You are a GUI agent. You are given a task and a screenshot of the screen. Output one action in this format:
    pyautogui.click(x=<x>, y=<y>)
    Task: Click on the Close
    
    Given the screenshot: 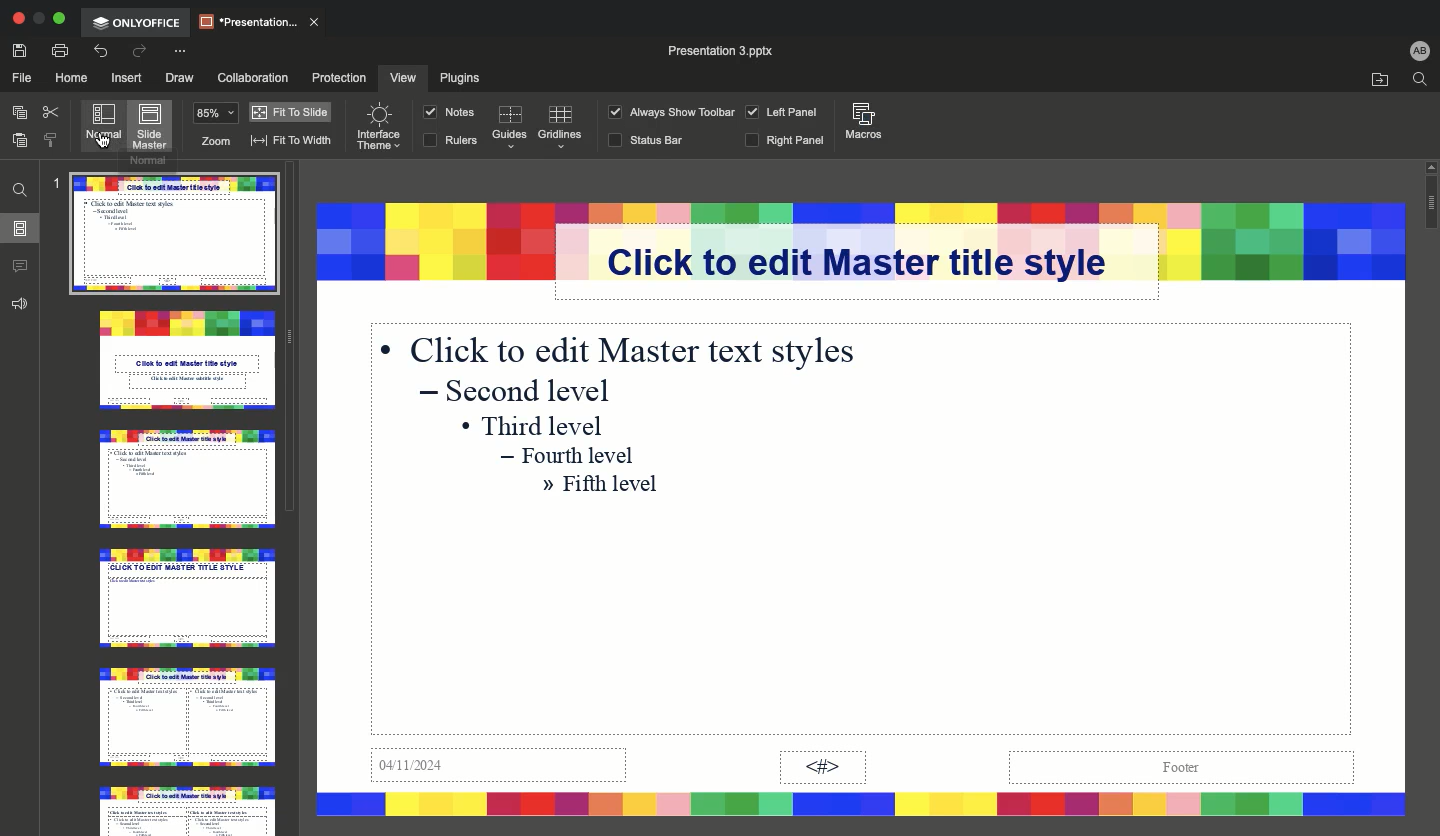 What is the action you would take?
    pyautogui.click(x=18, y=20)
    